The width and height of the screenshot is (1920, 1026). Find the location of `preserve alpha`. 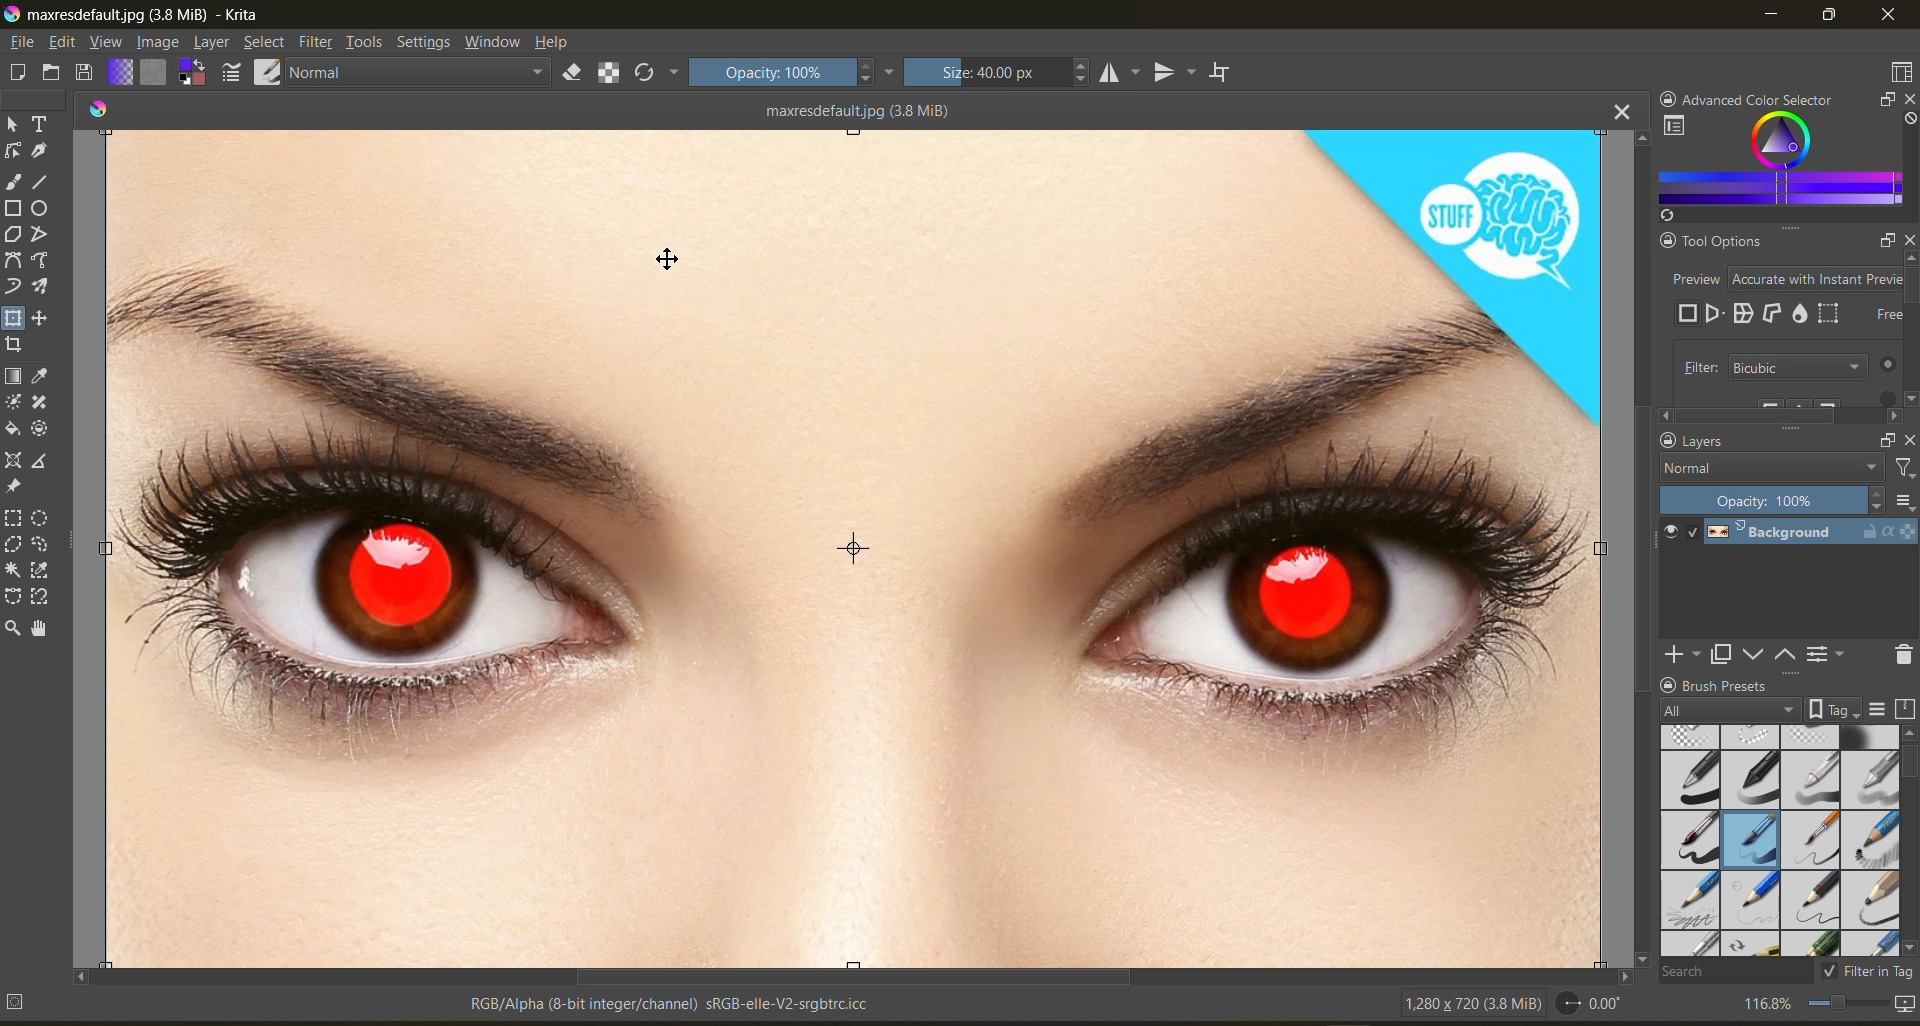

preserve alpha is located at coordinates (611, 73).